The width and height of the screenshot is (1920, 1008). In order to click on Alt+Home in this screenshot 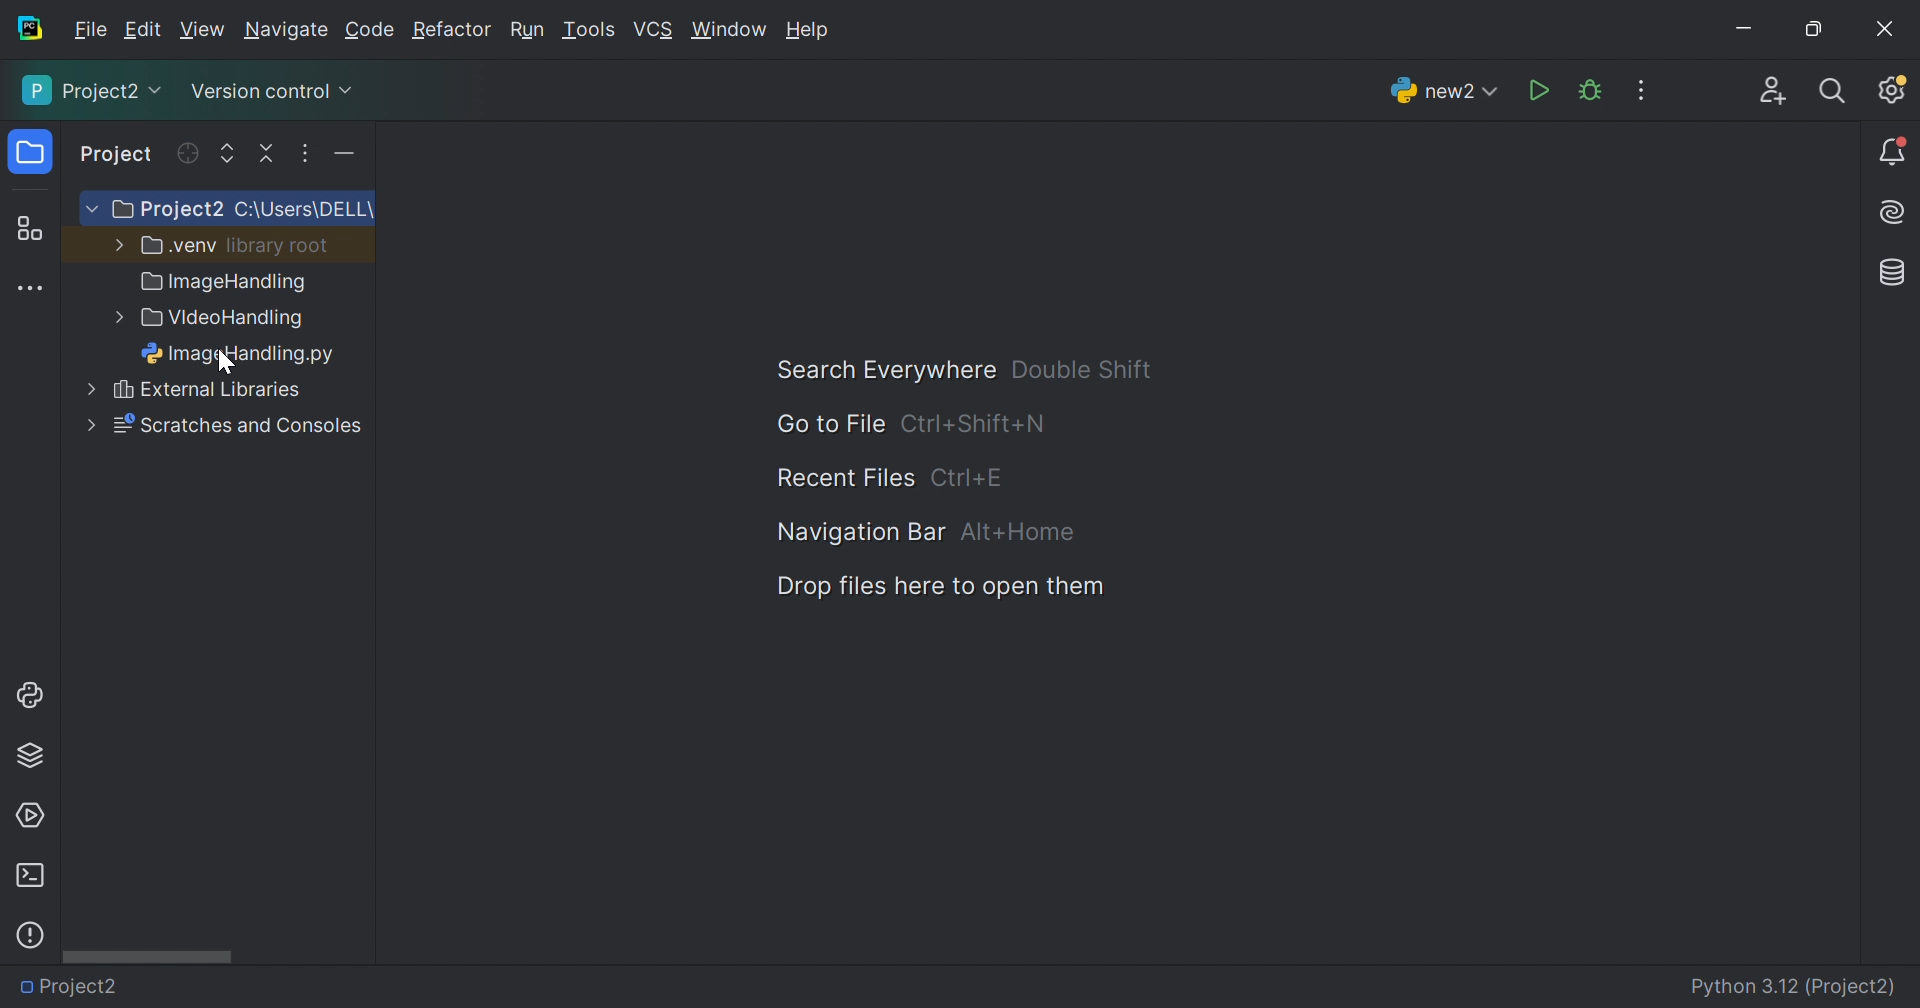, I will do `click(1019, 533)`.